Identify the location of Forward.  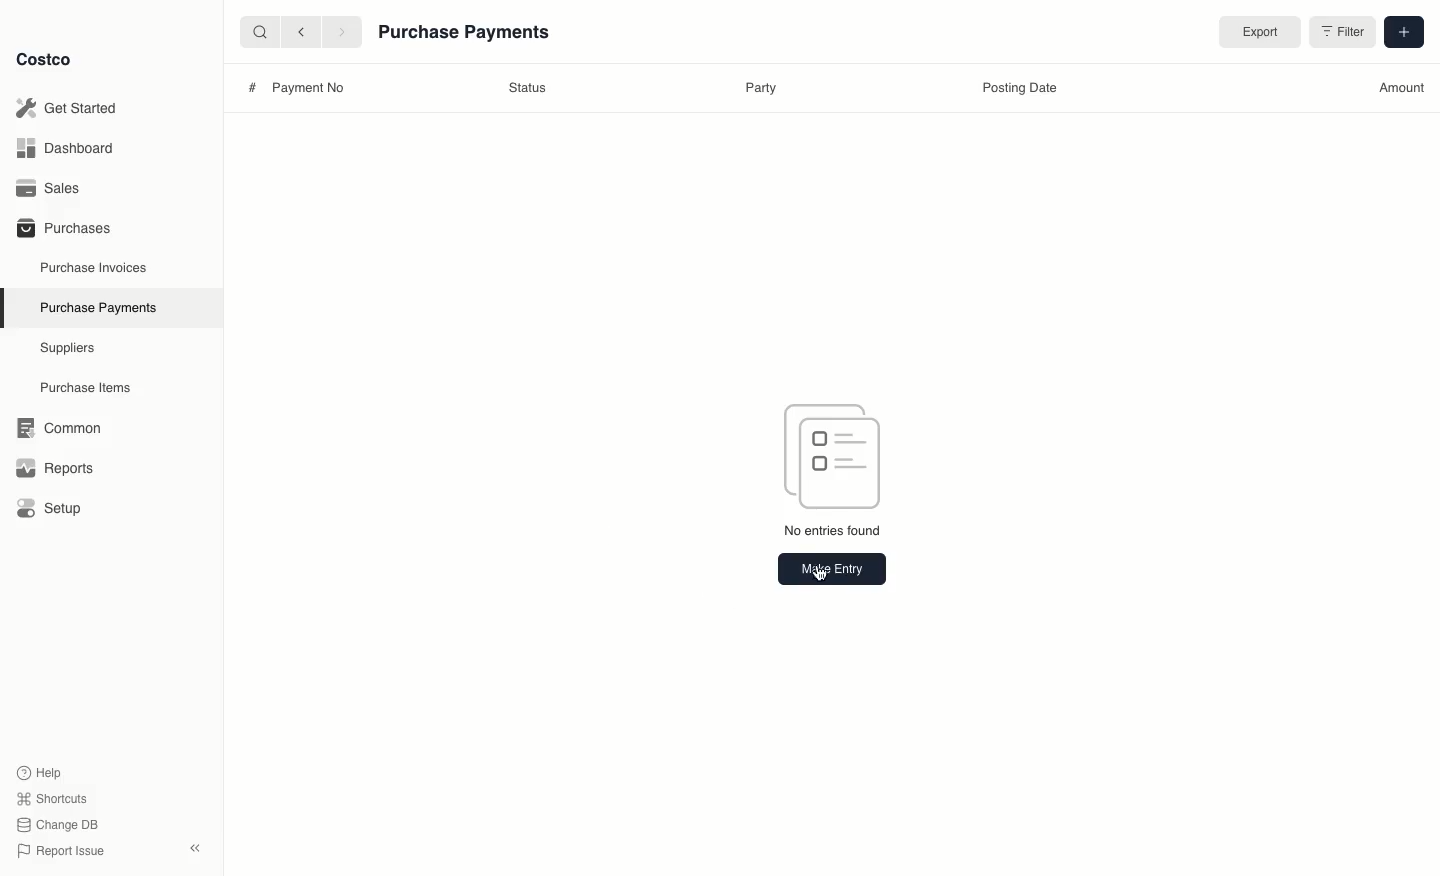
(340, 31).